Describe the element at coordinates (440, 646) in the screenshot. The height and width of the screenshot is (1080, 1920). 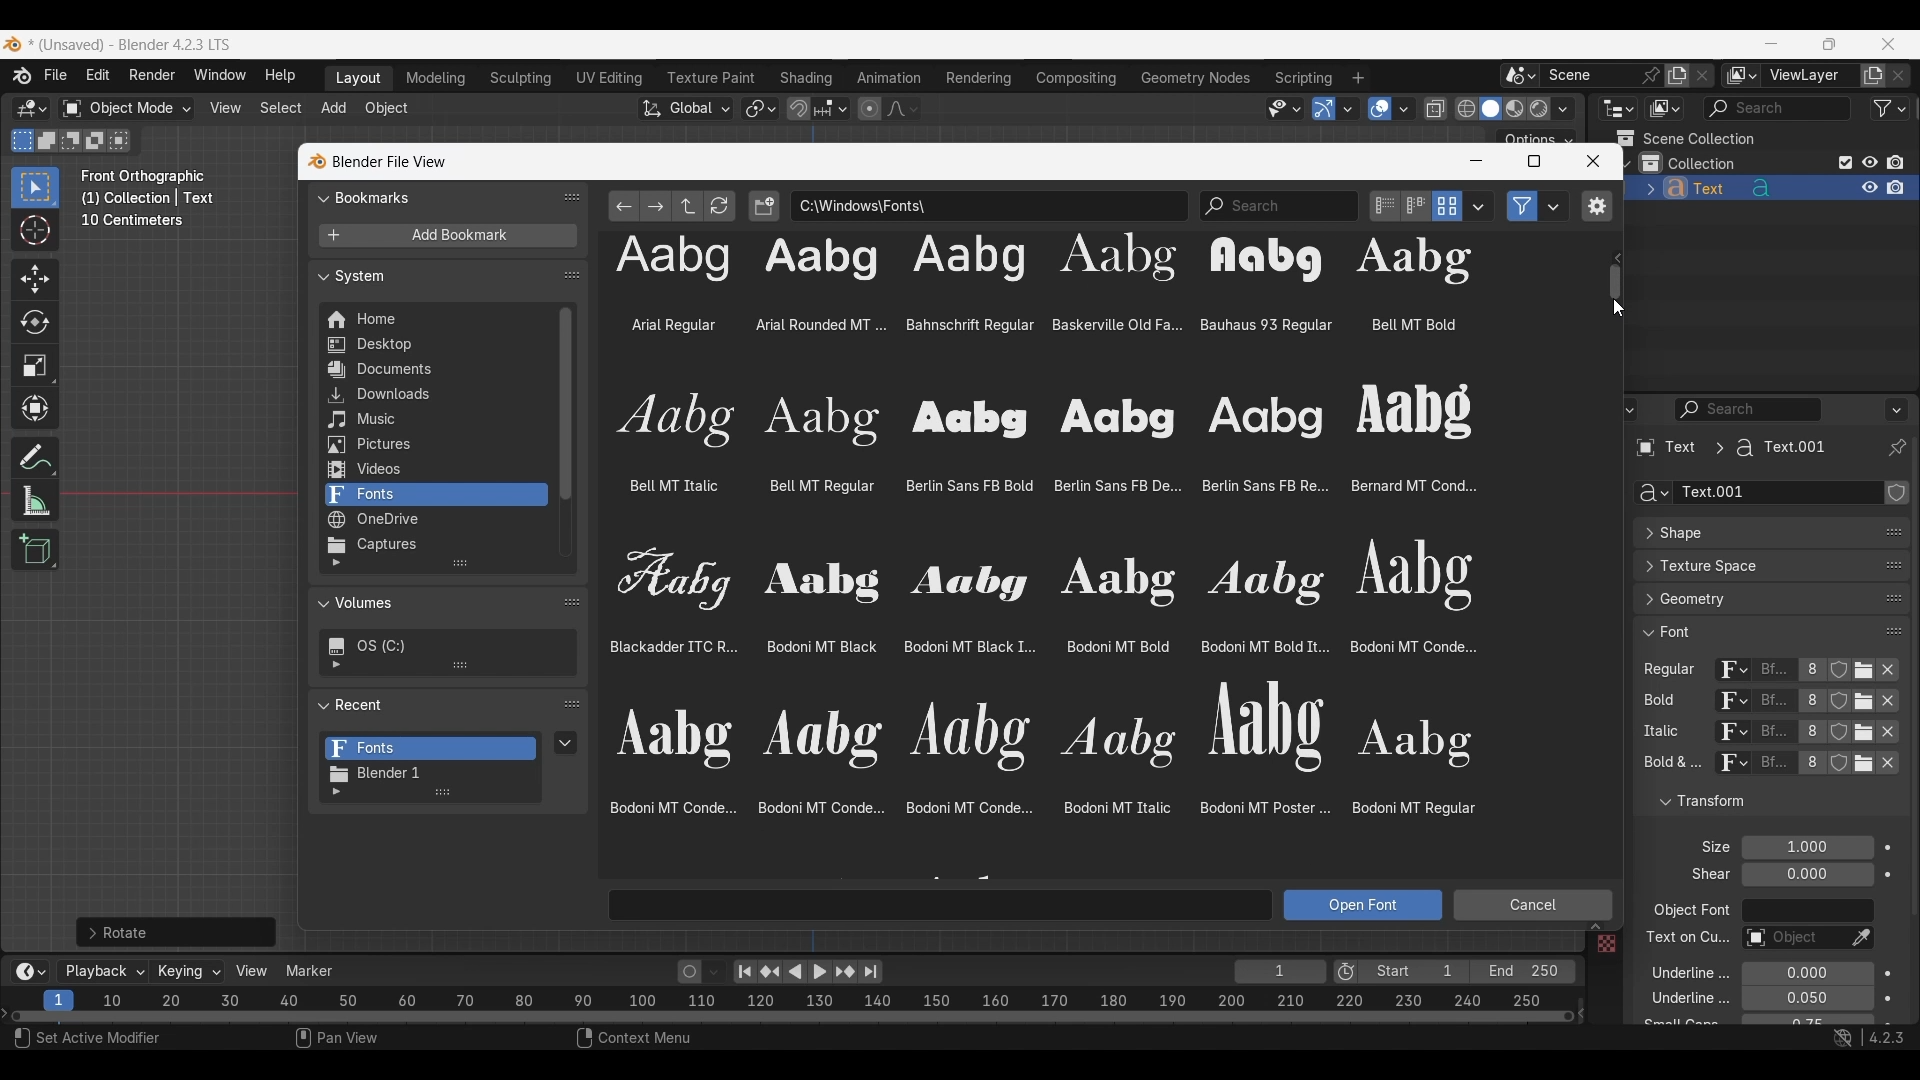
I see `Current drive` at that location.